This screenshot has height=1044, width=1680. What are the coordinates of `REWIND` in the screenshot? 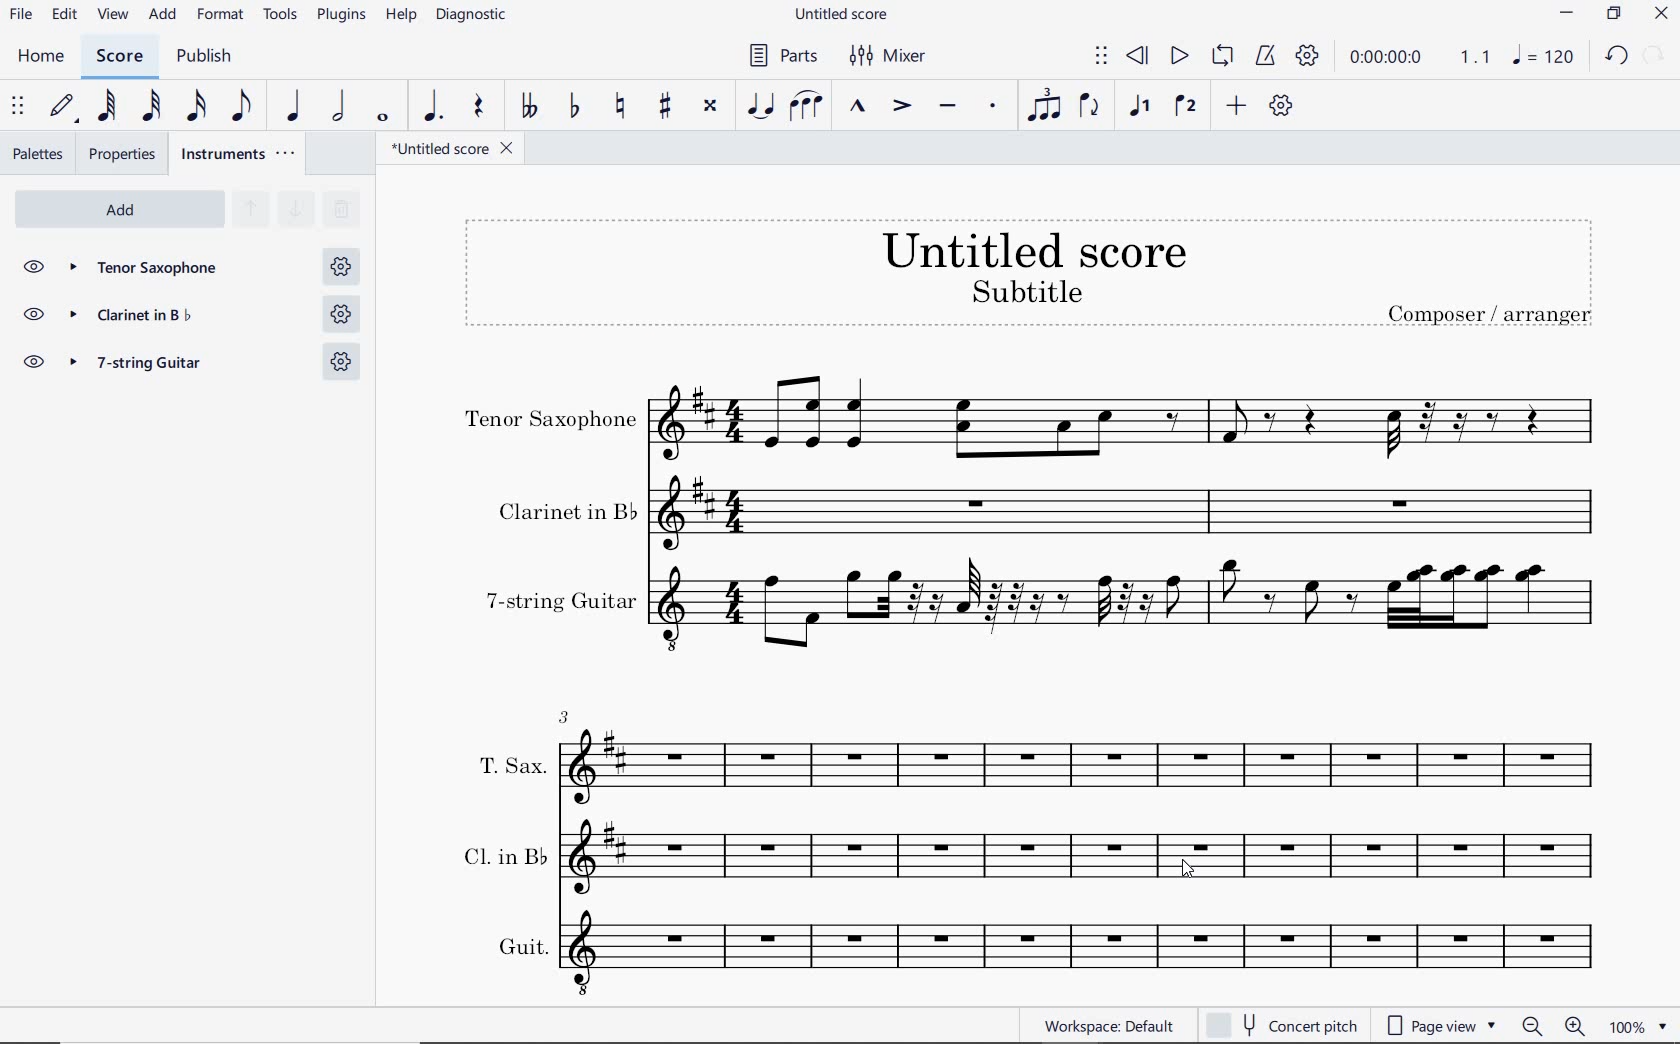 It's located at (1138, 58).